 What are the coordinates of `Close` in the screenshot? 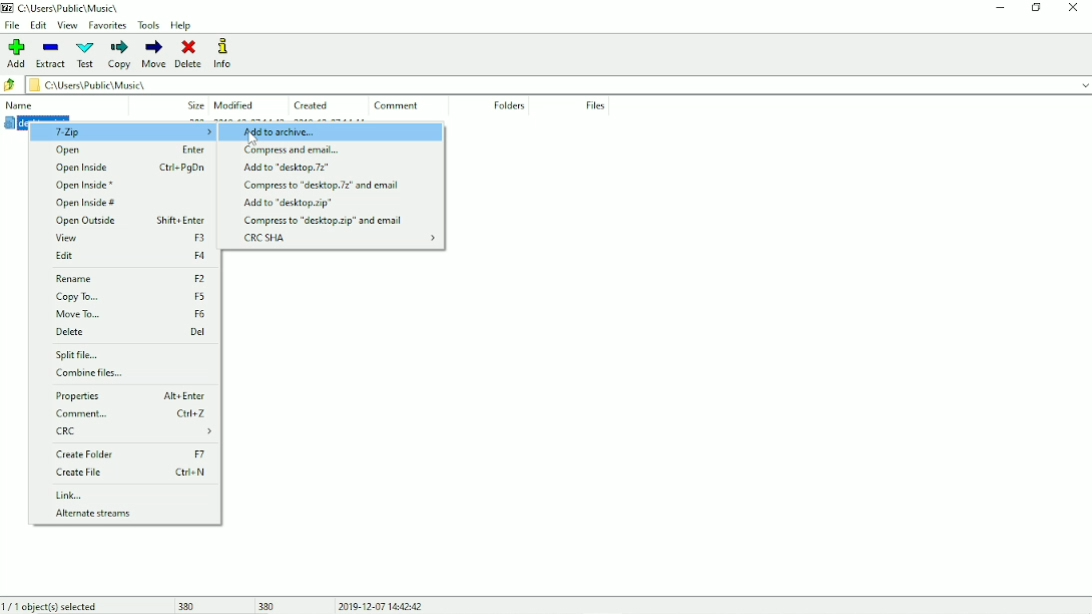 It's located at (1075, 9).